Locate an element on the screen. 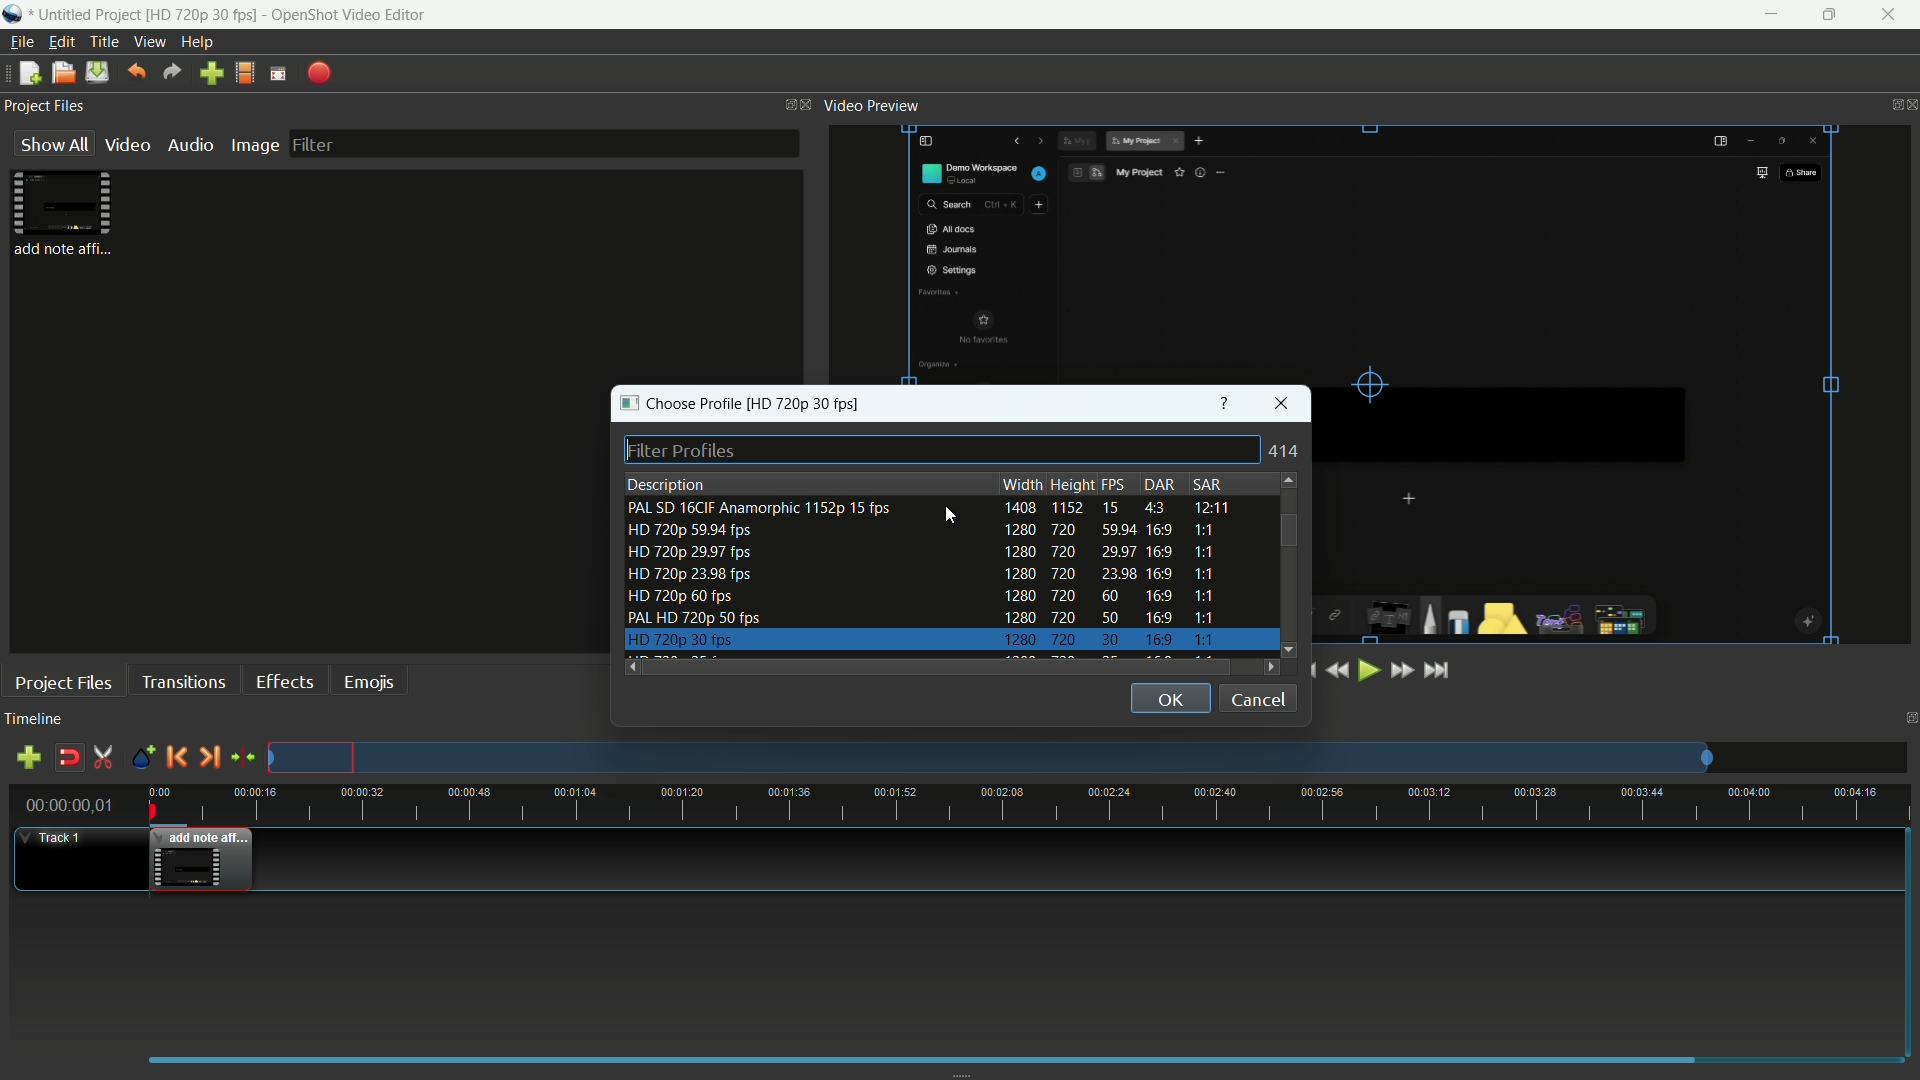  close window is located at coordinates (1284, 403).